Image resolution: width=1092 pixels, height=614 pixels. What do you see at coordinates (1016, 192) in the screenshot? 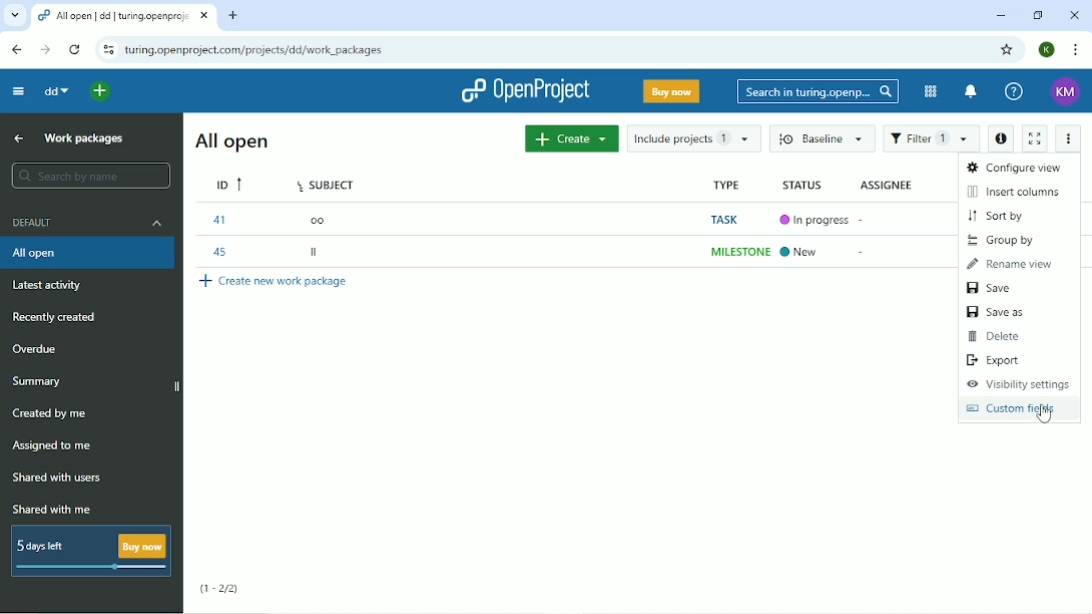
I see `Insert columns` at bounding box center [1016, 192].